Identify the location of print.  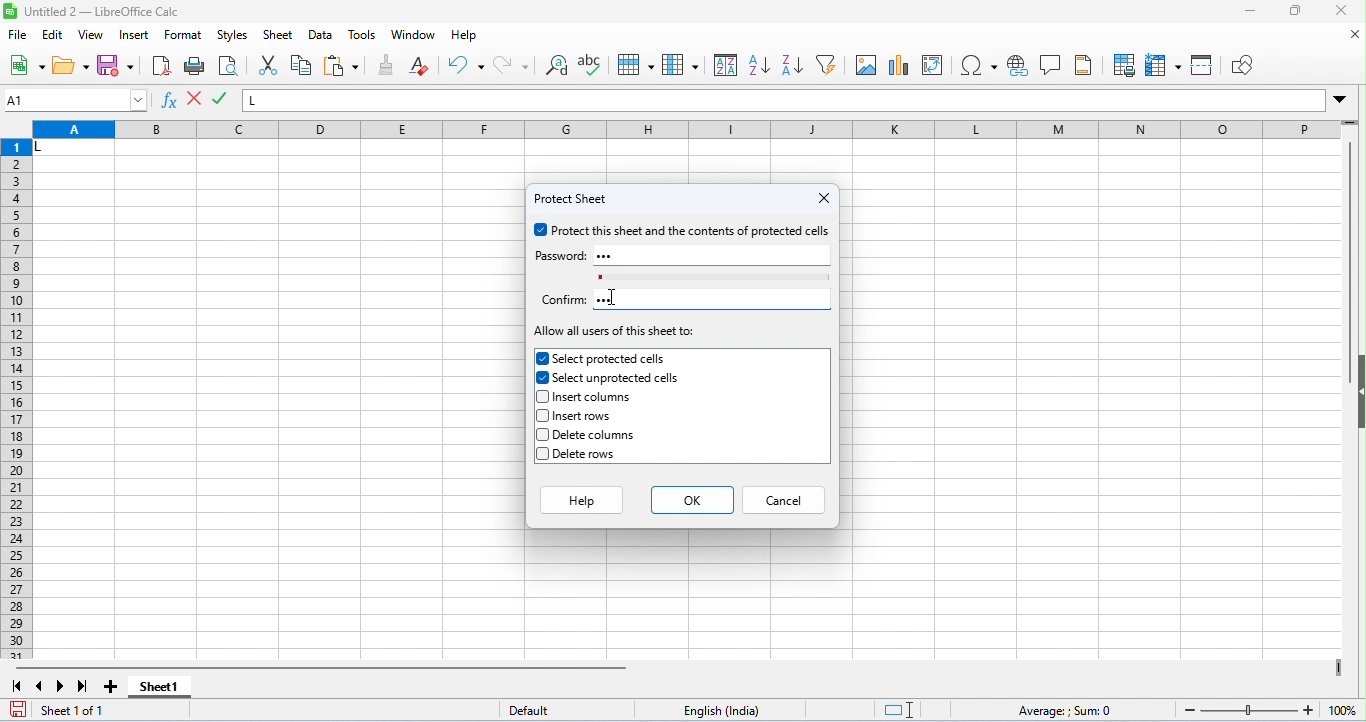
(195, 67).